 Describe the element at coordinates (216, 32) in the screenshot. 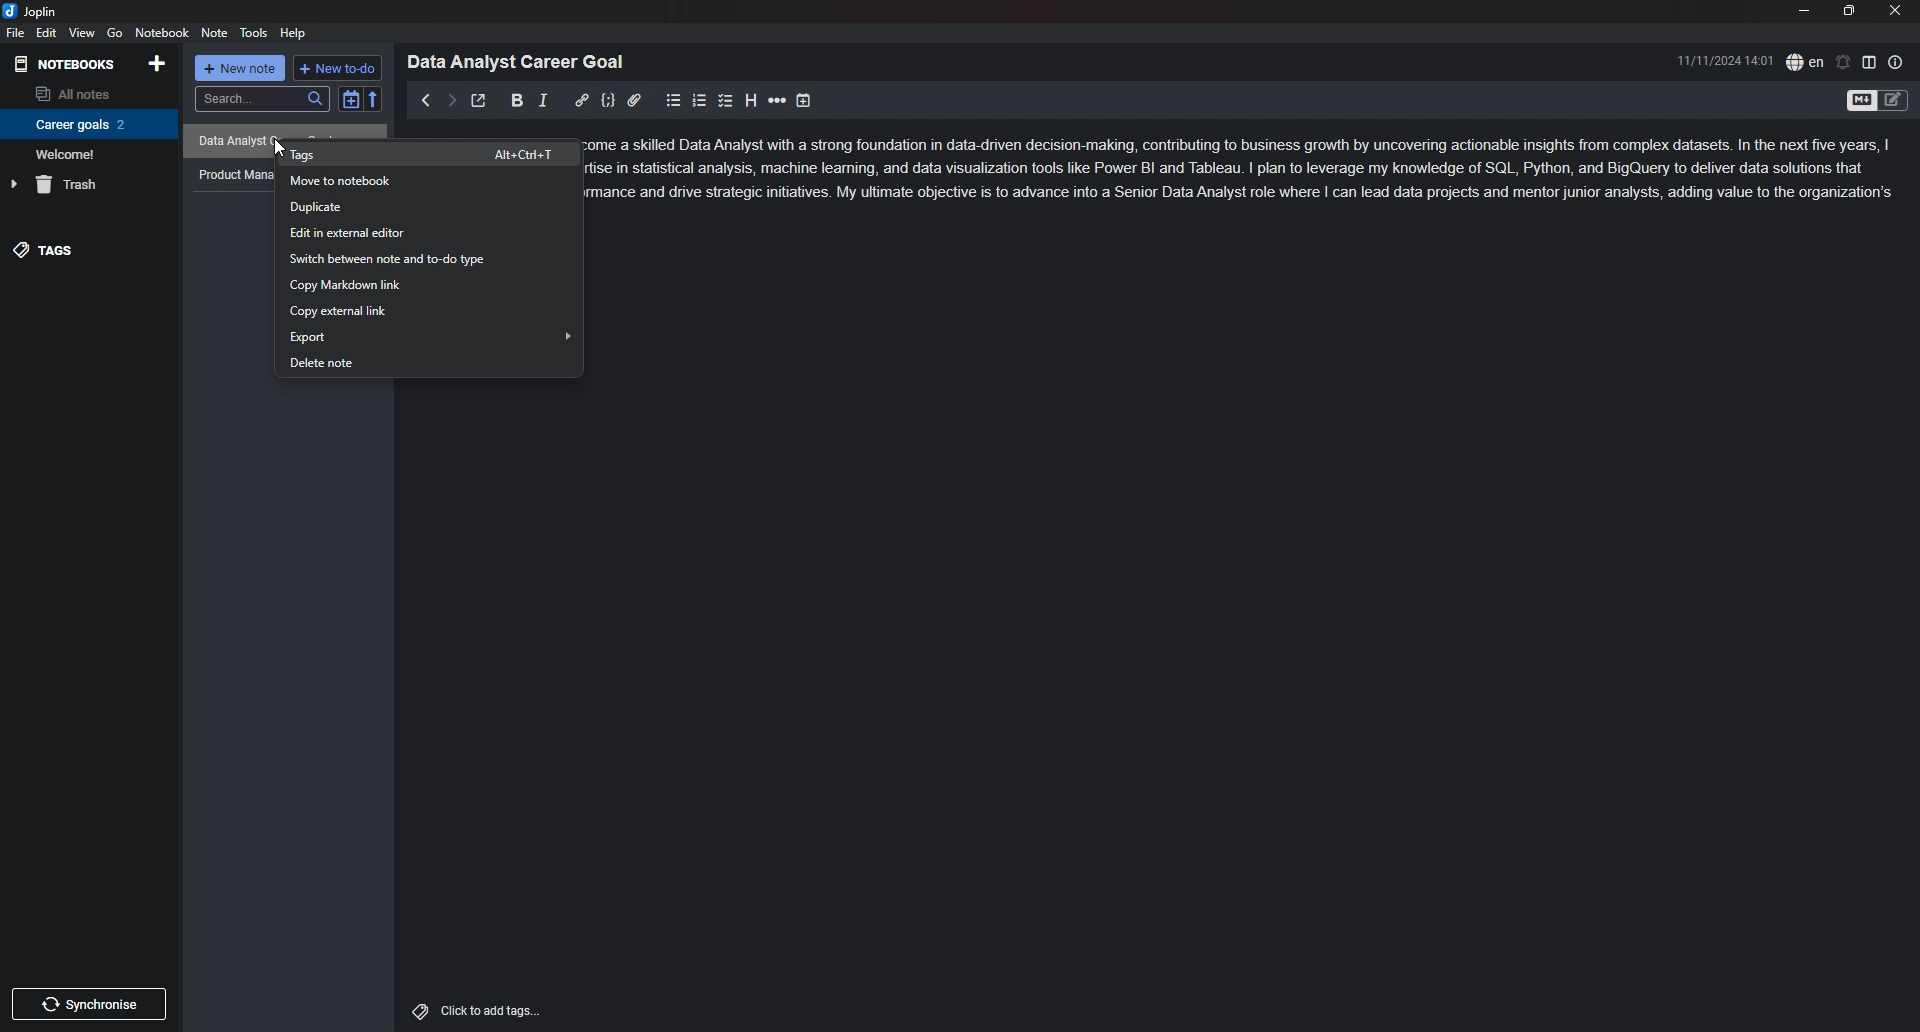

I see `note` at that location.